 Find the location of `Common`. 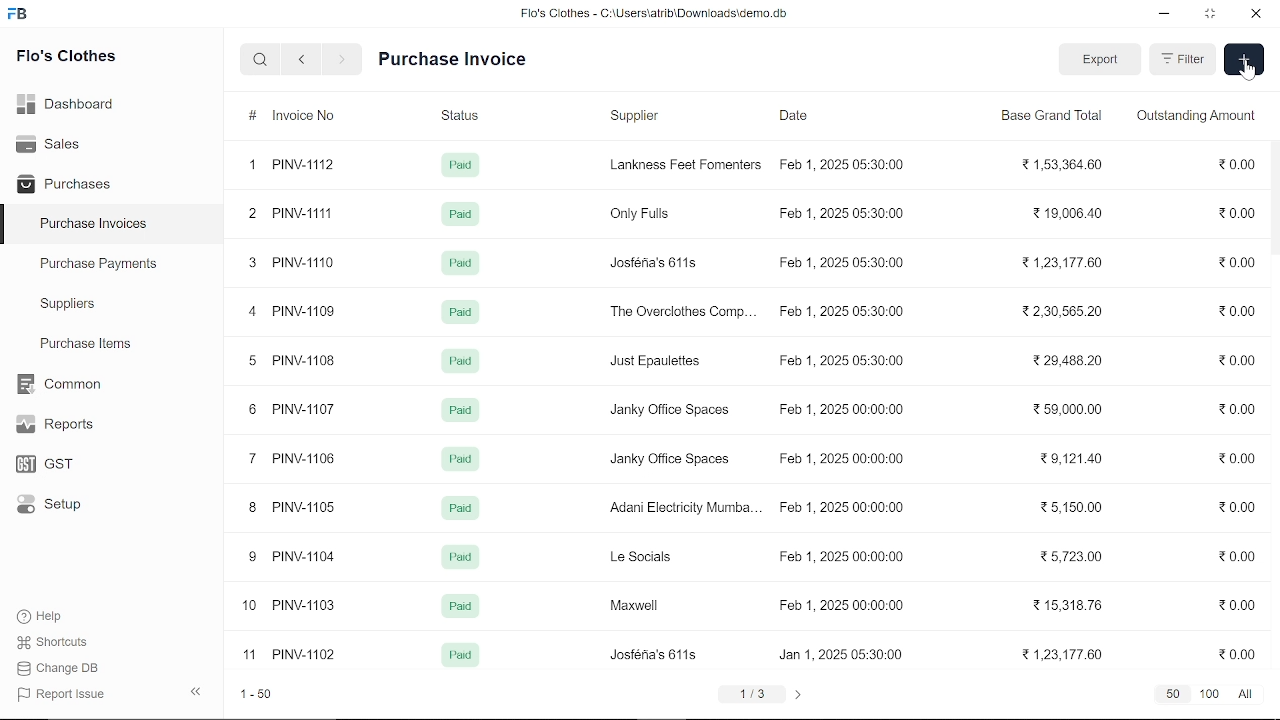

Common is located at coordinates (61, 384).